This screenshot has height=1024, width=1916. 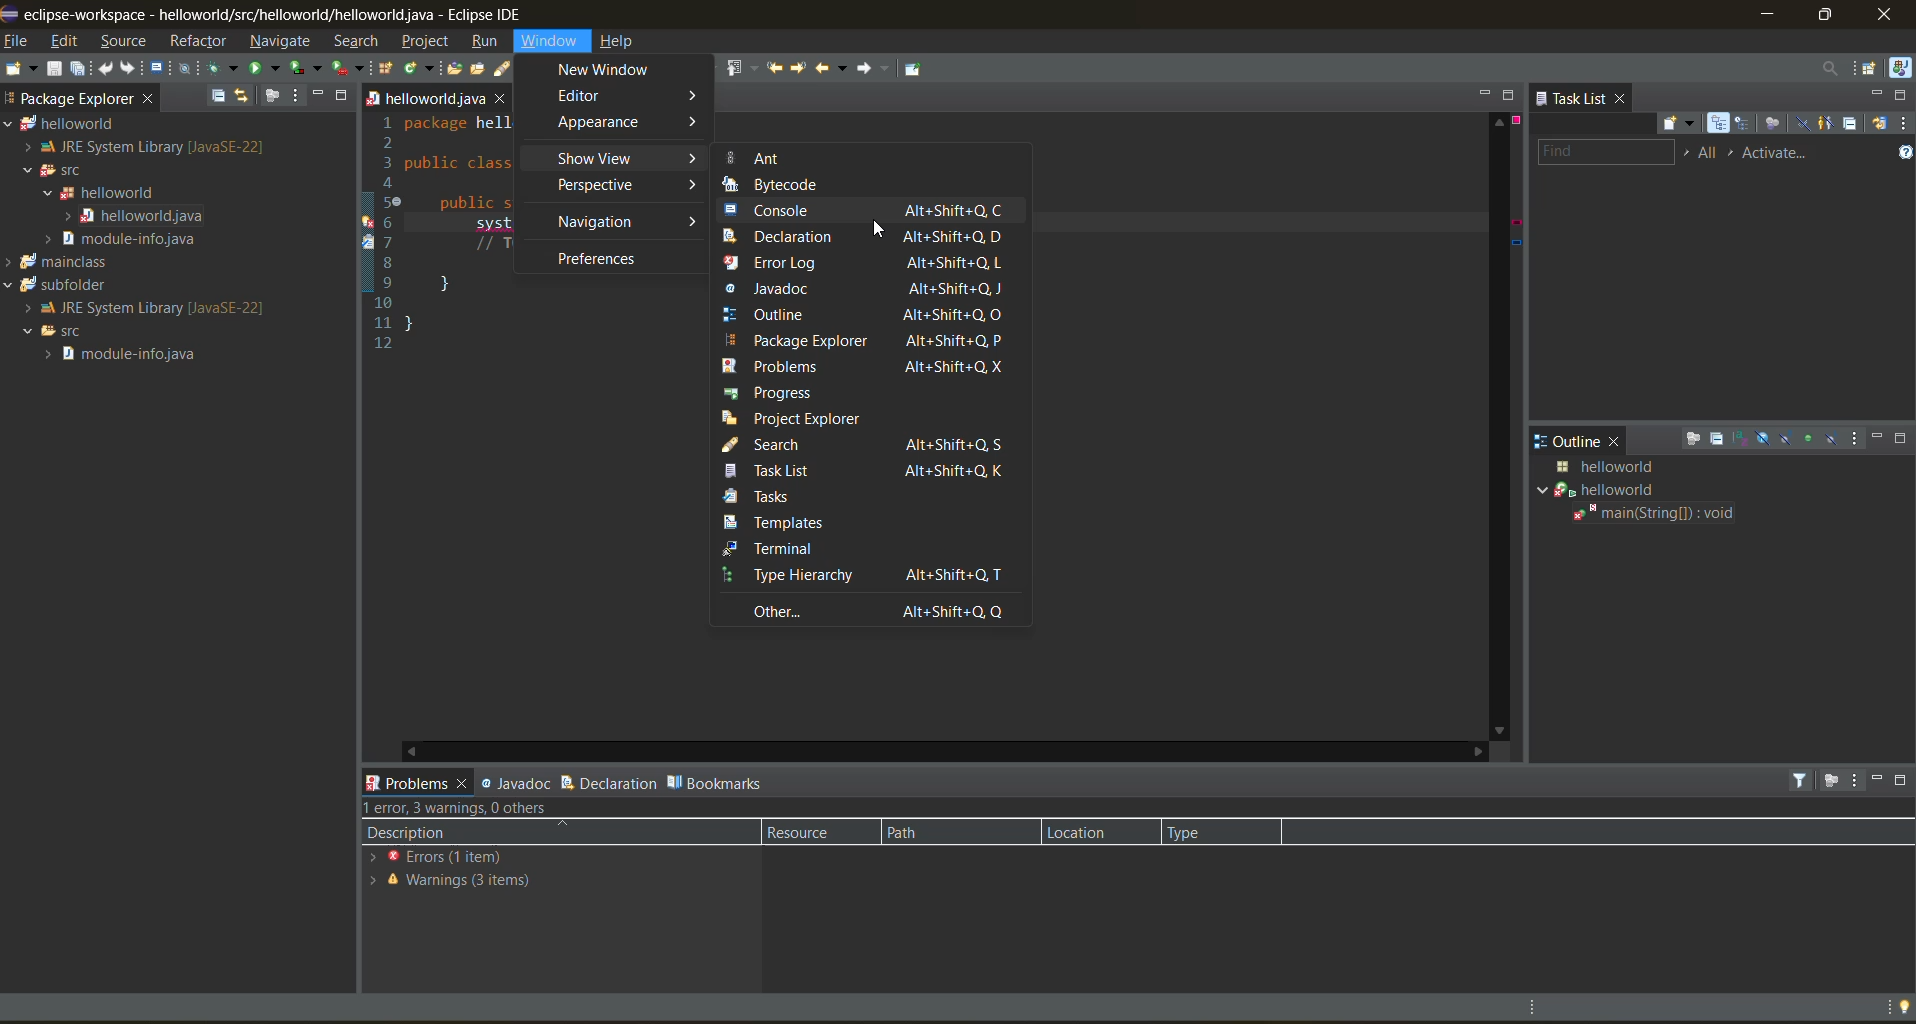 I want to click on search, so click(x=866, y=443).